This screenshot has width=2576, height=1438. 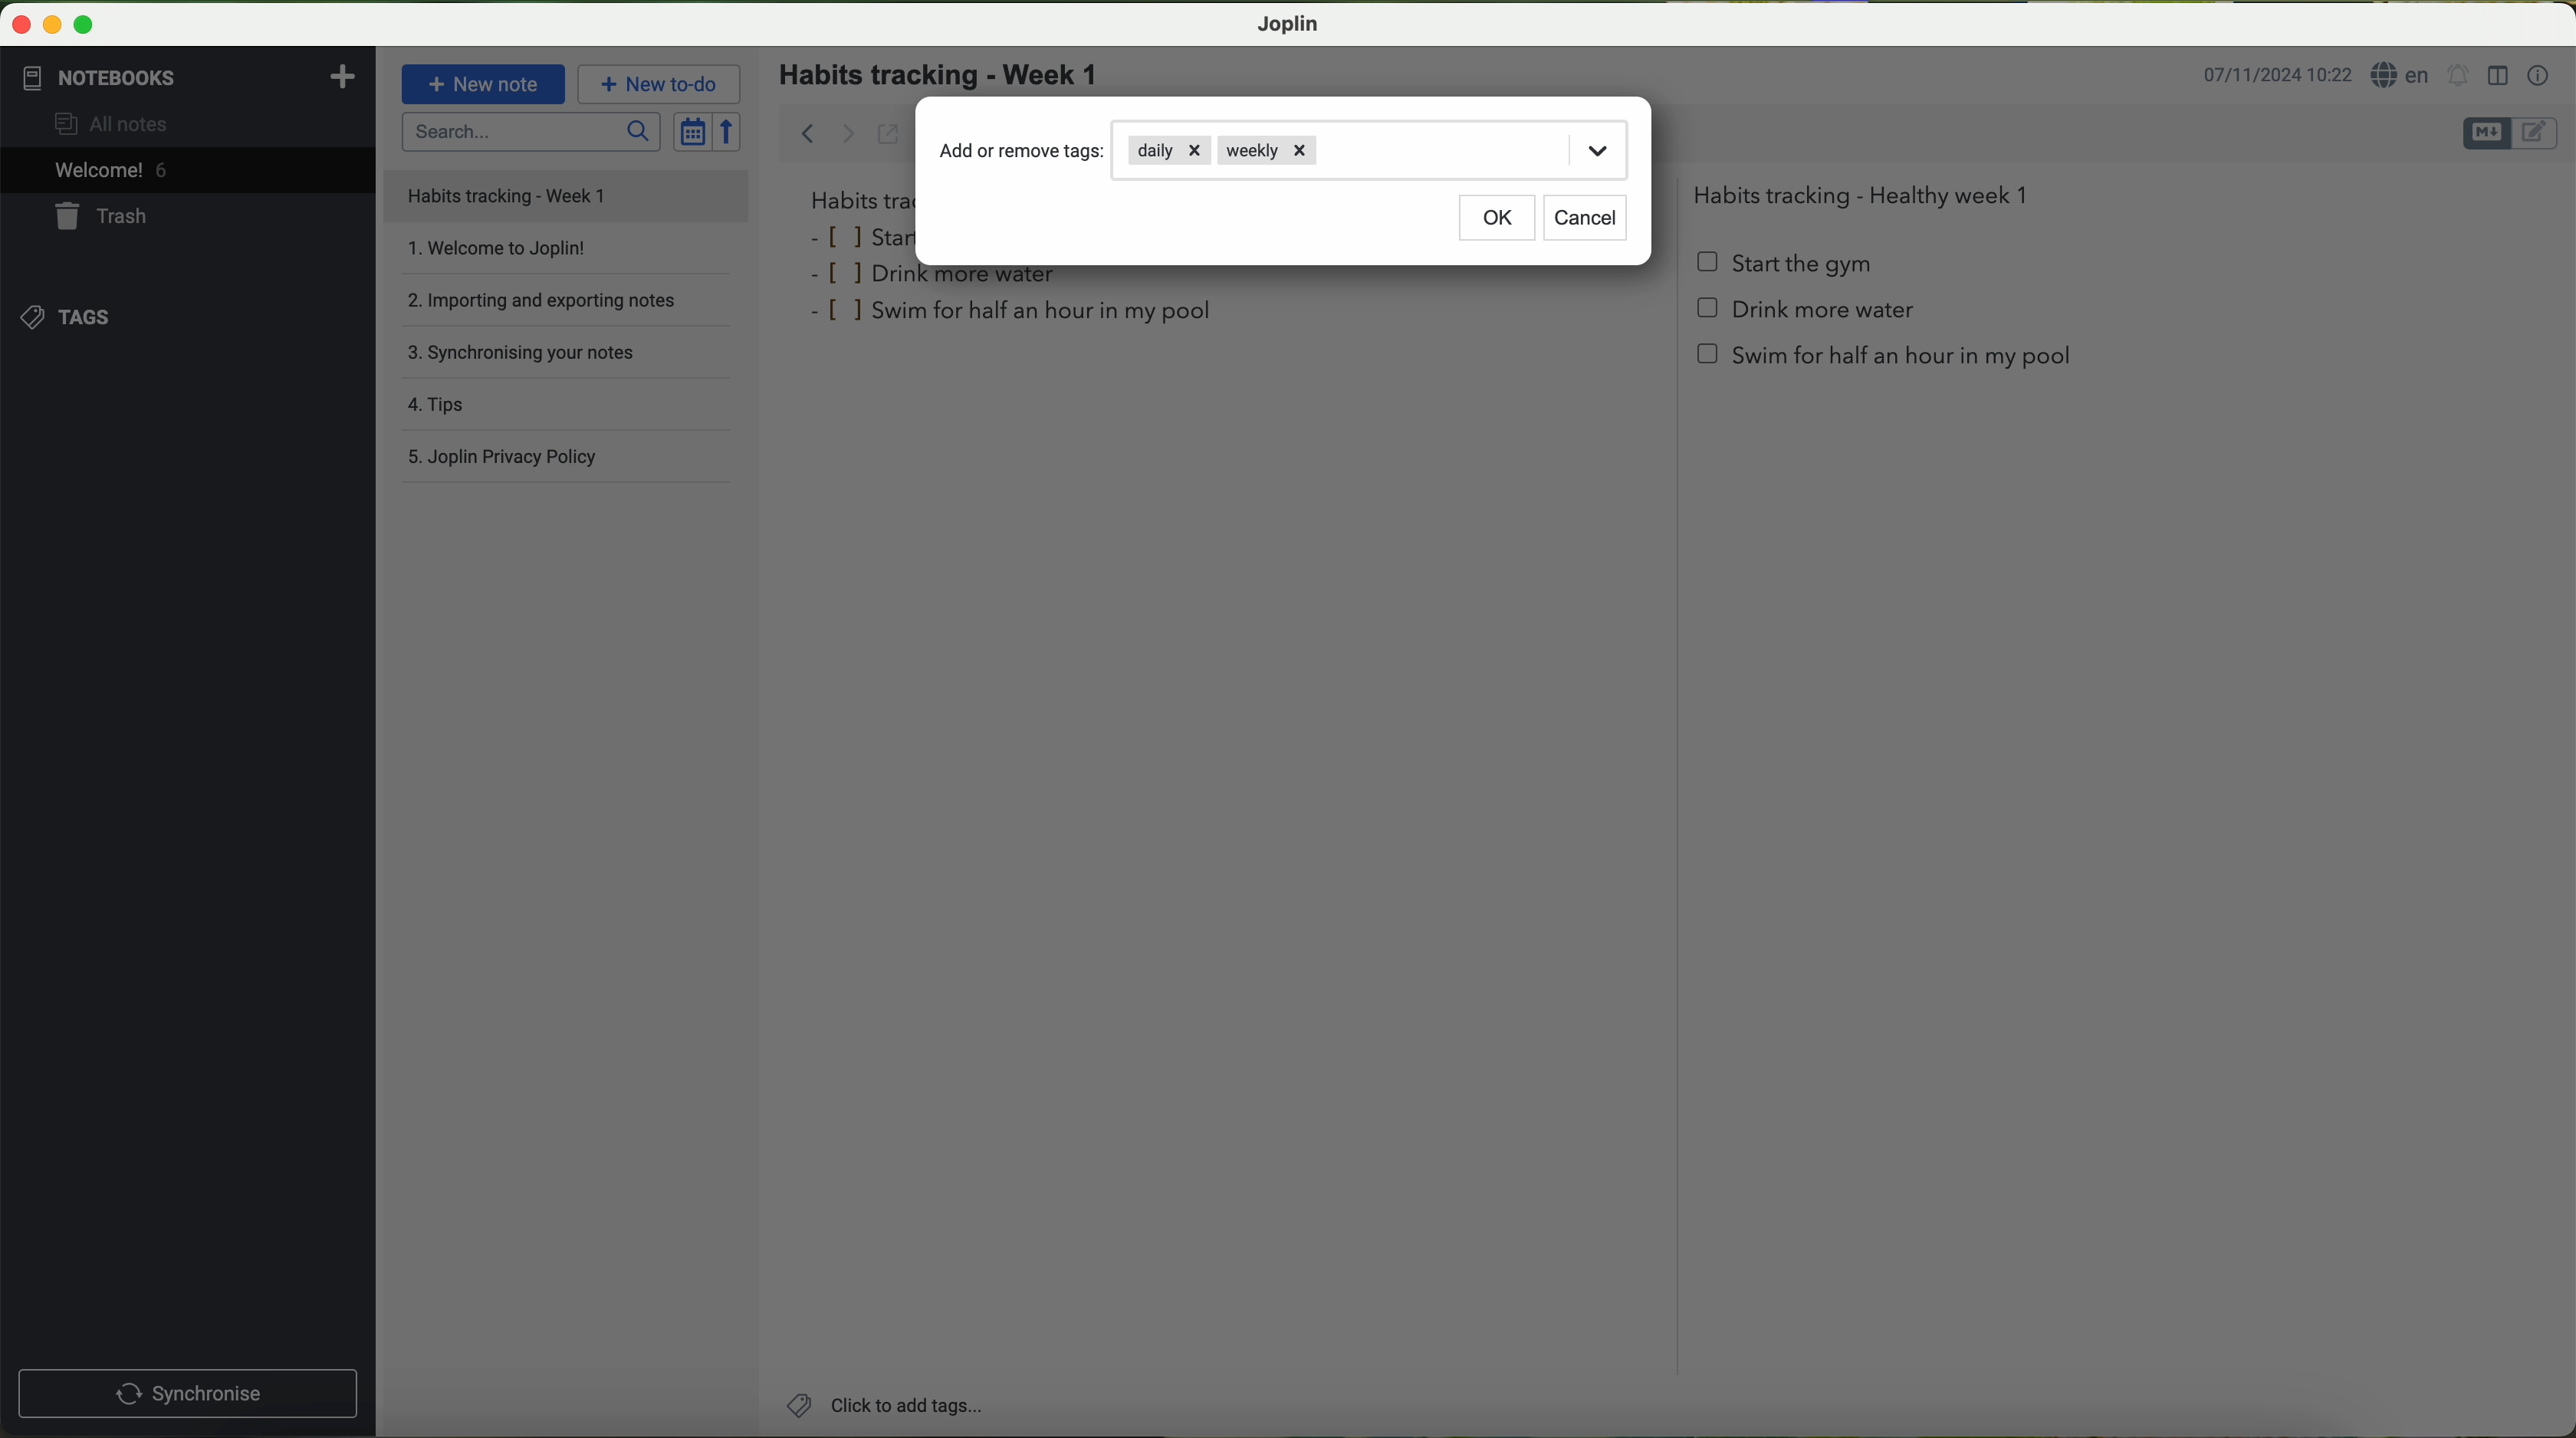 What do you see at coordinates (2277, 73) in the screenshot?
I see `date and hour` at bounding box center [2277, 73].